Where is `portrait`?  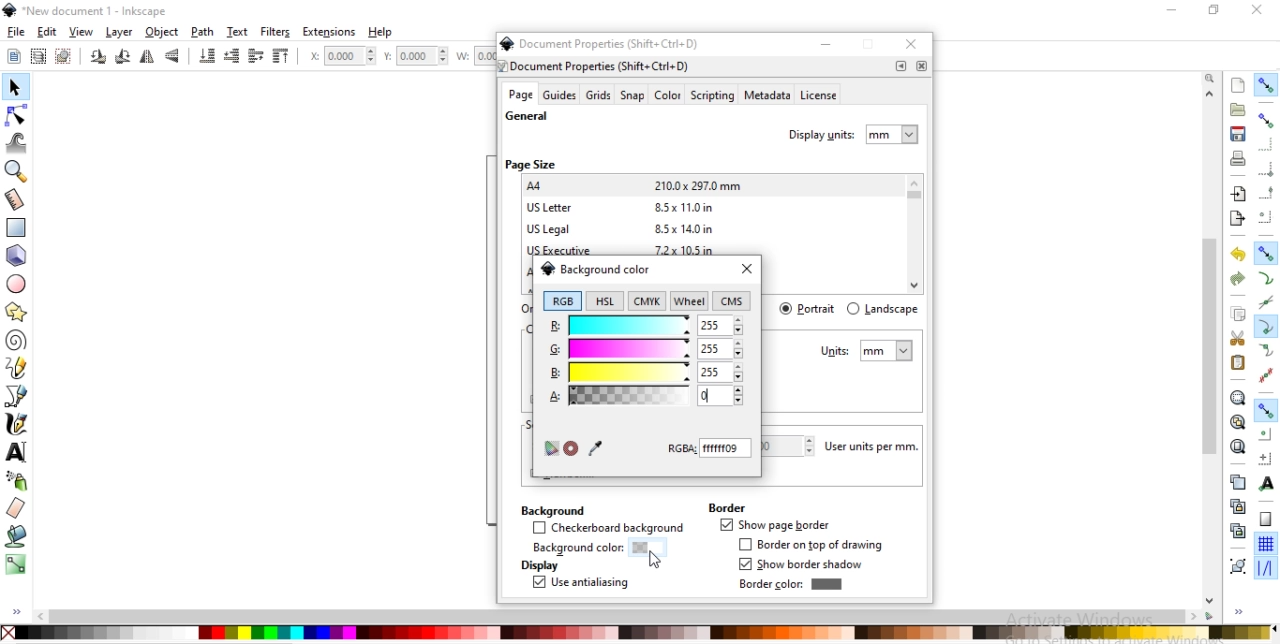 portrait is located at coordinates (809, 308).